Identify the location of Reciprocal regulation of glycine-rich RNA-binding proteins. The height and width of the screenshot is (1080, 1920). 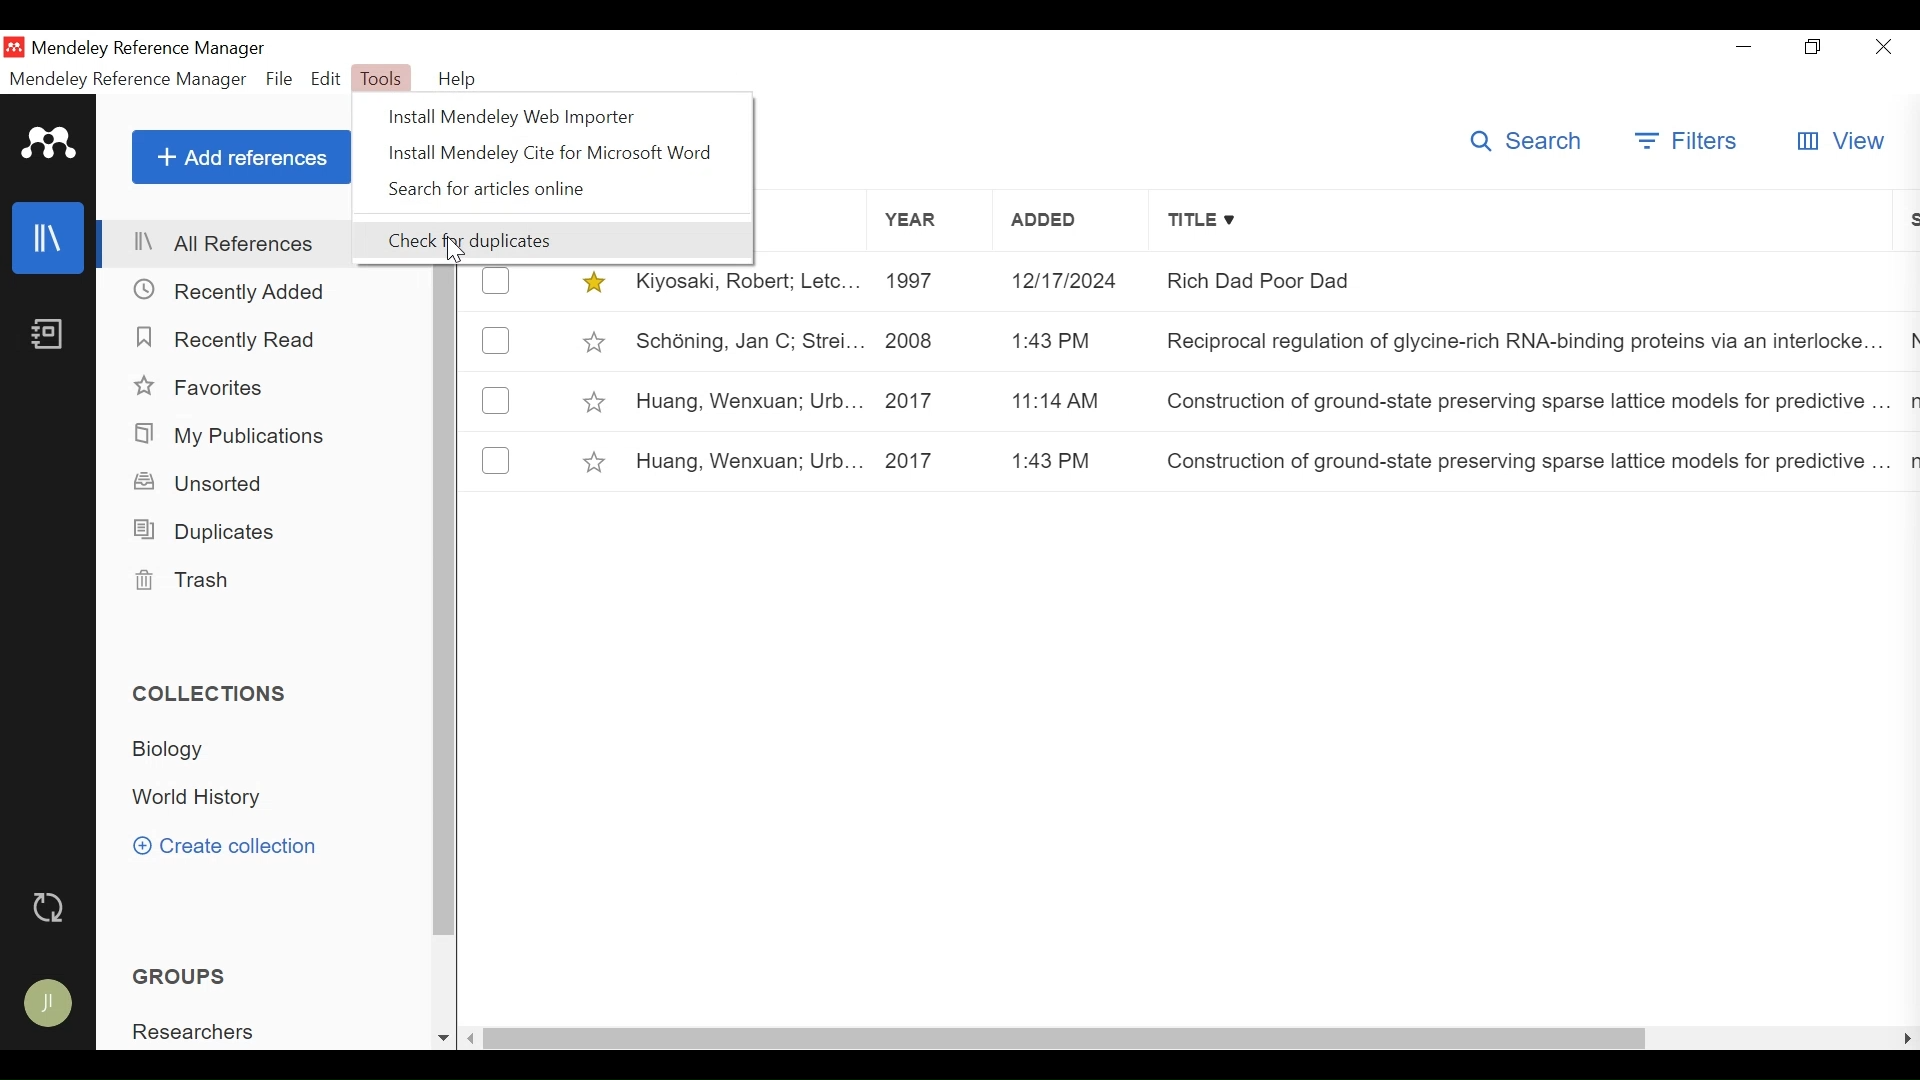
(1522, 341).